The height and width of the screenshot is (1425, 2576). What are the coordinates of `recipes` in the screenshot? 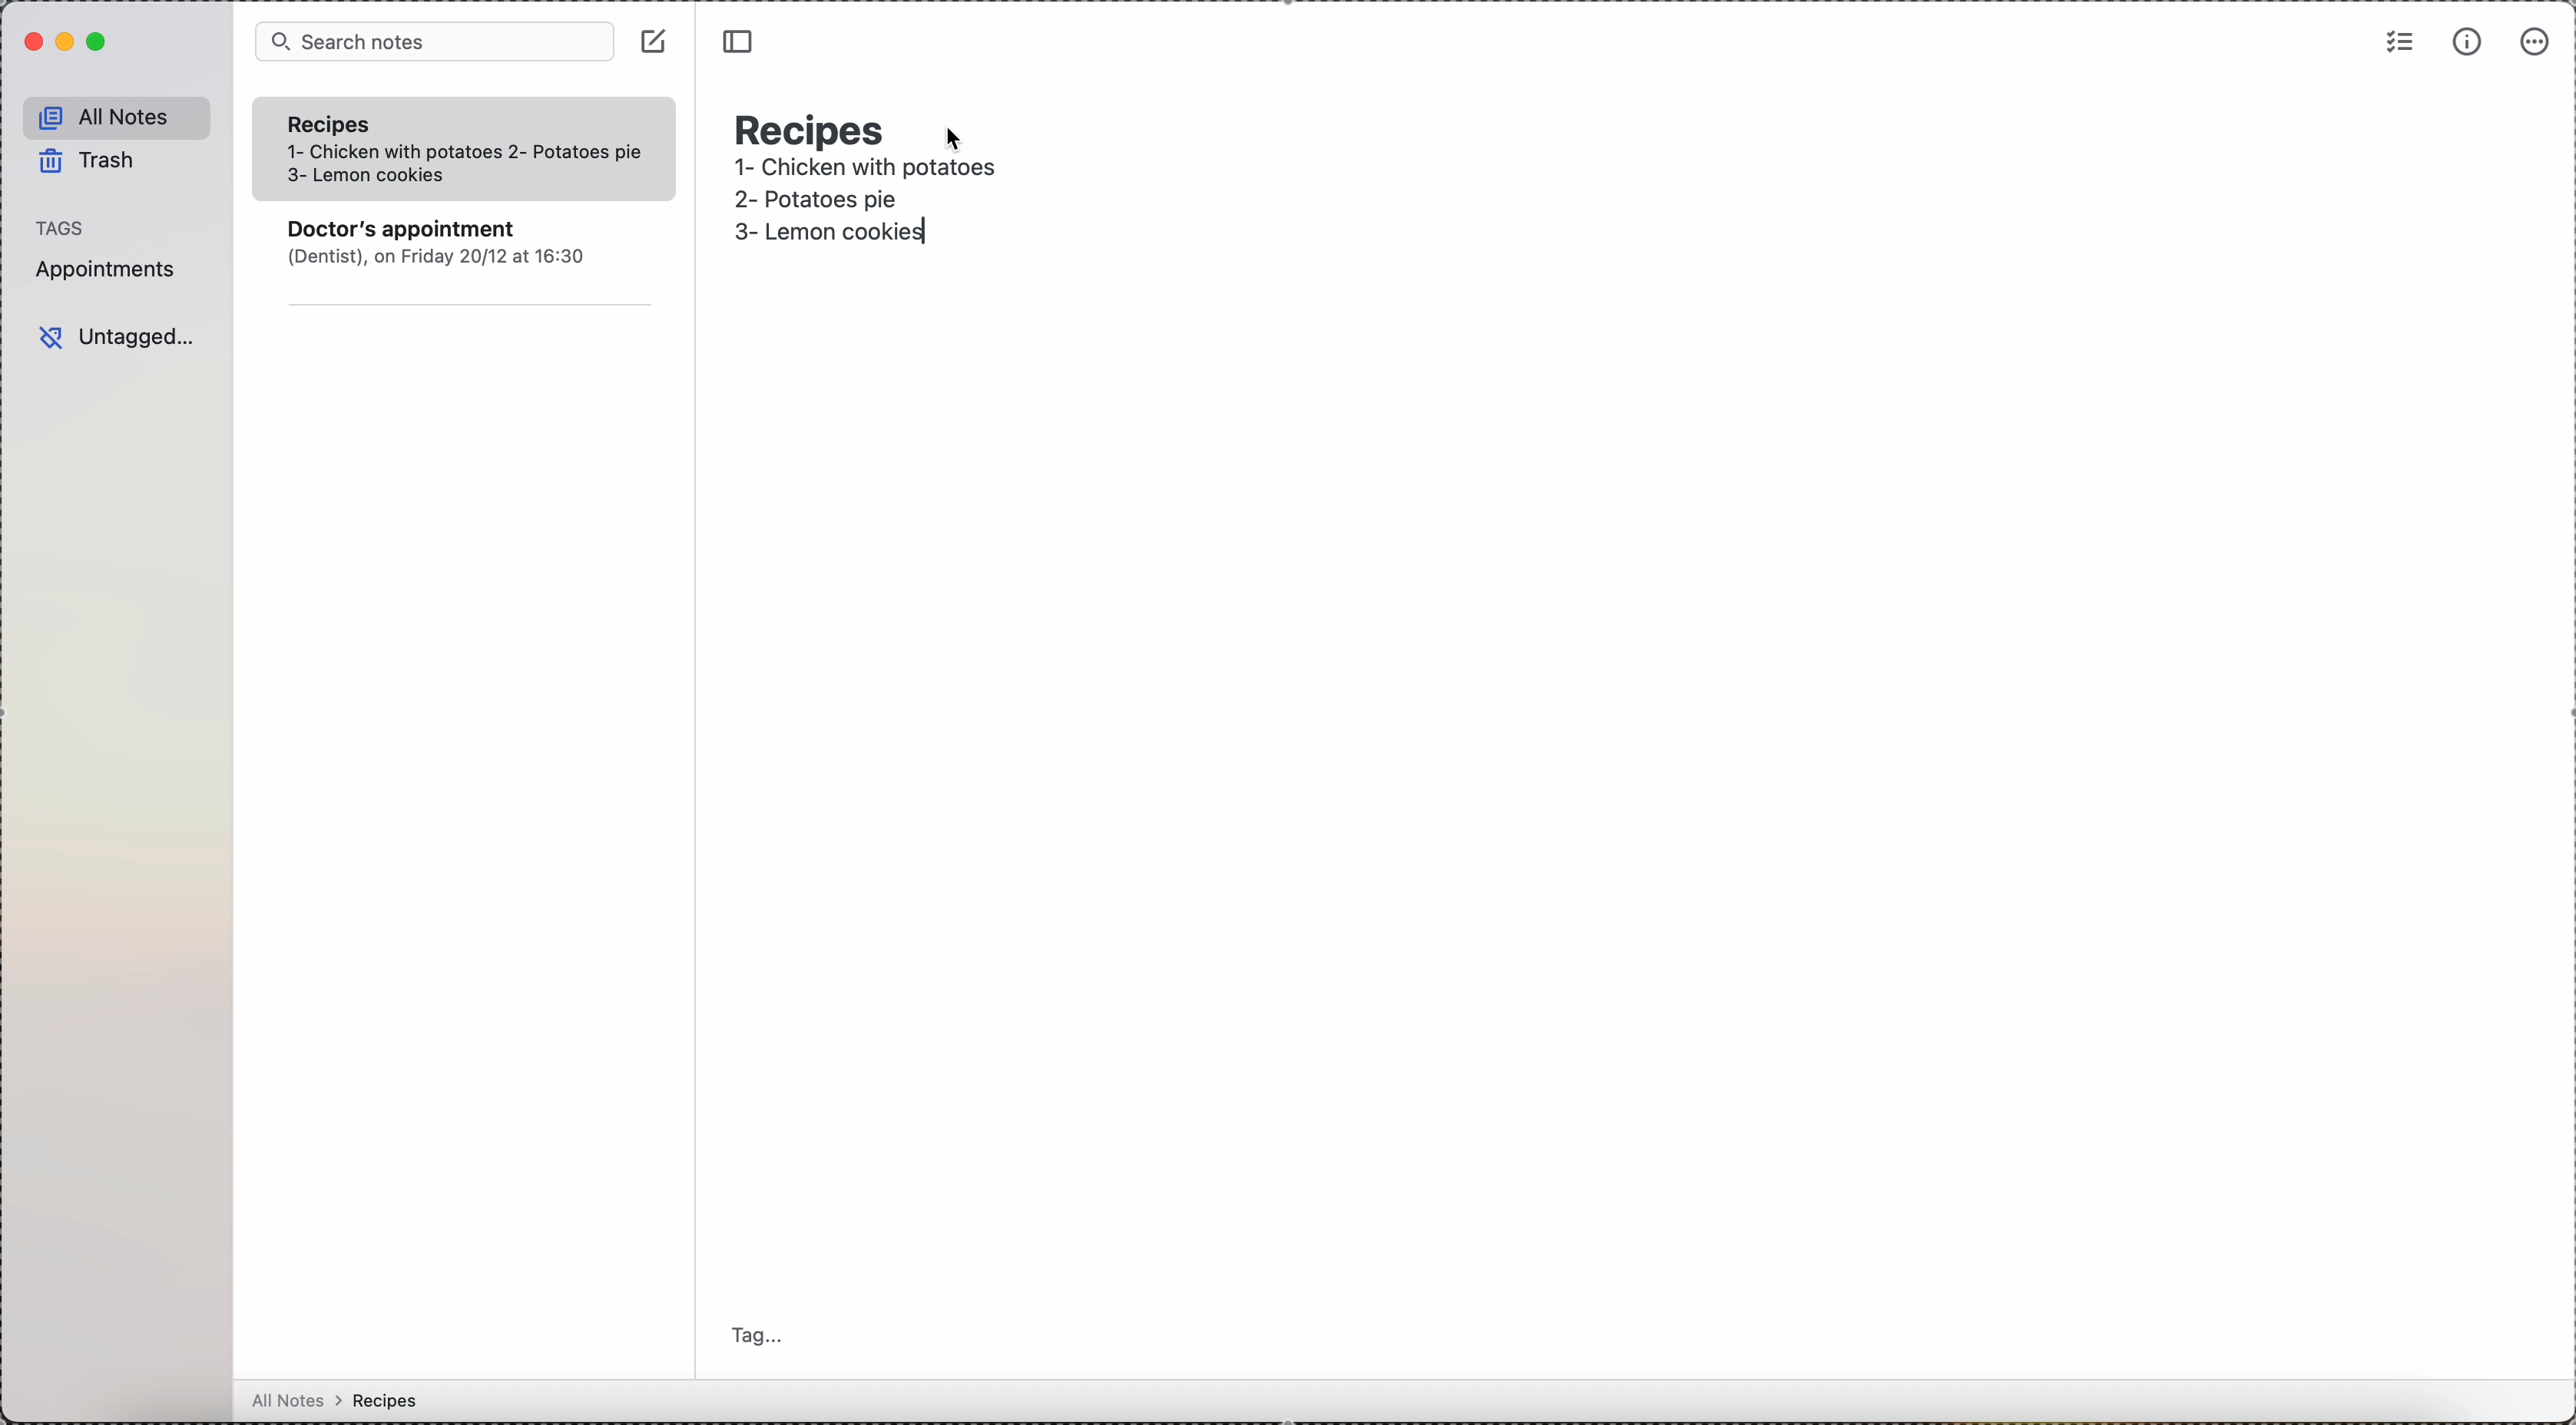 It's located at (816, 128).